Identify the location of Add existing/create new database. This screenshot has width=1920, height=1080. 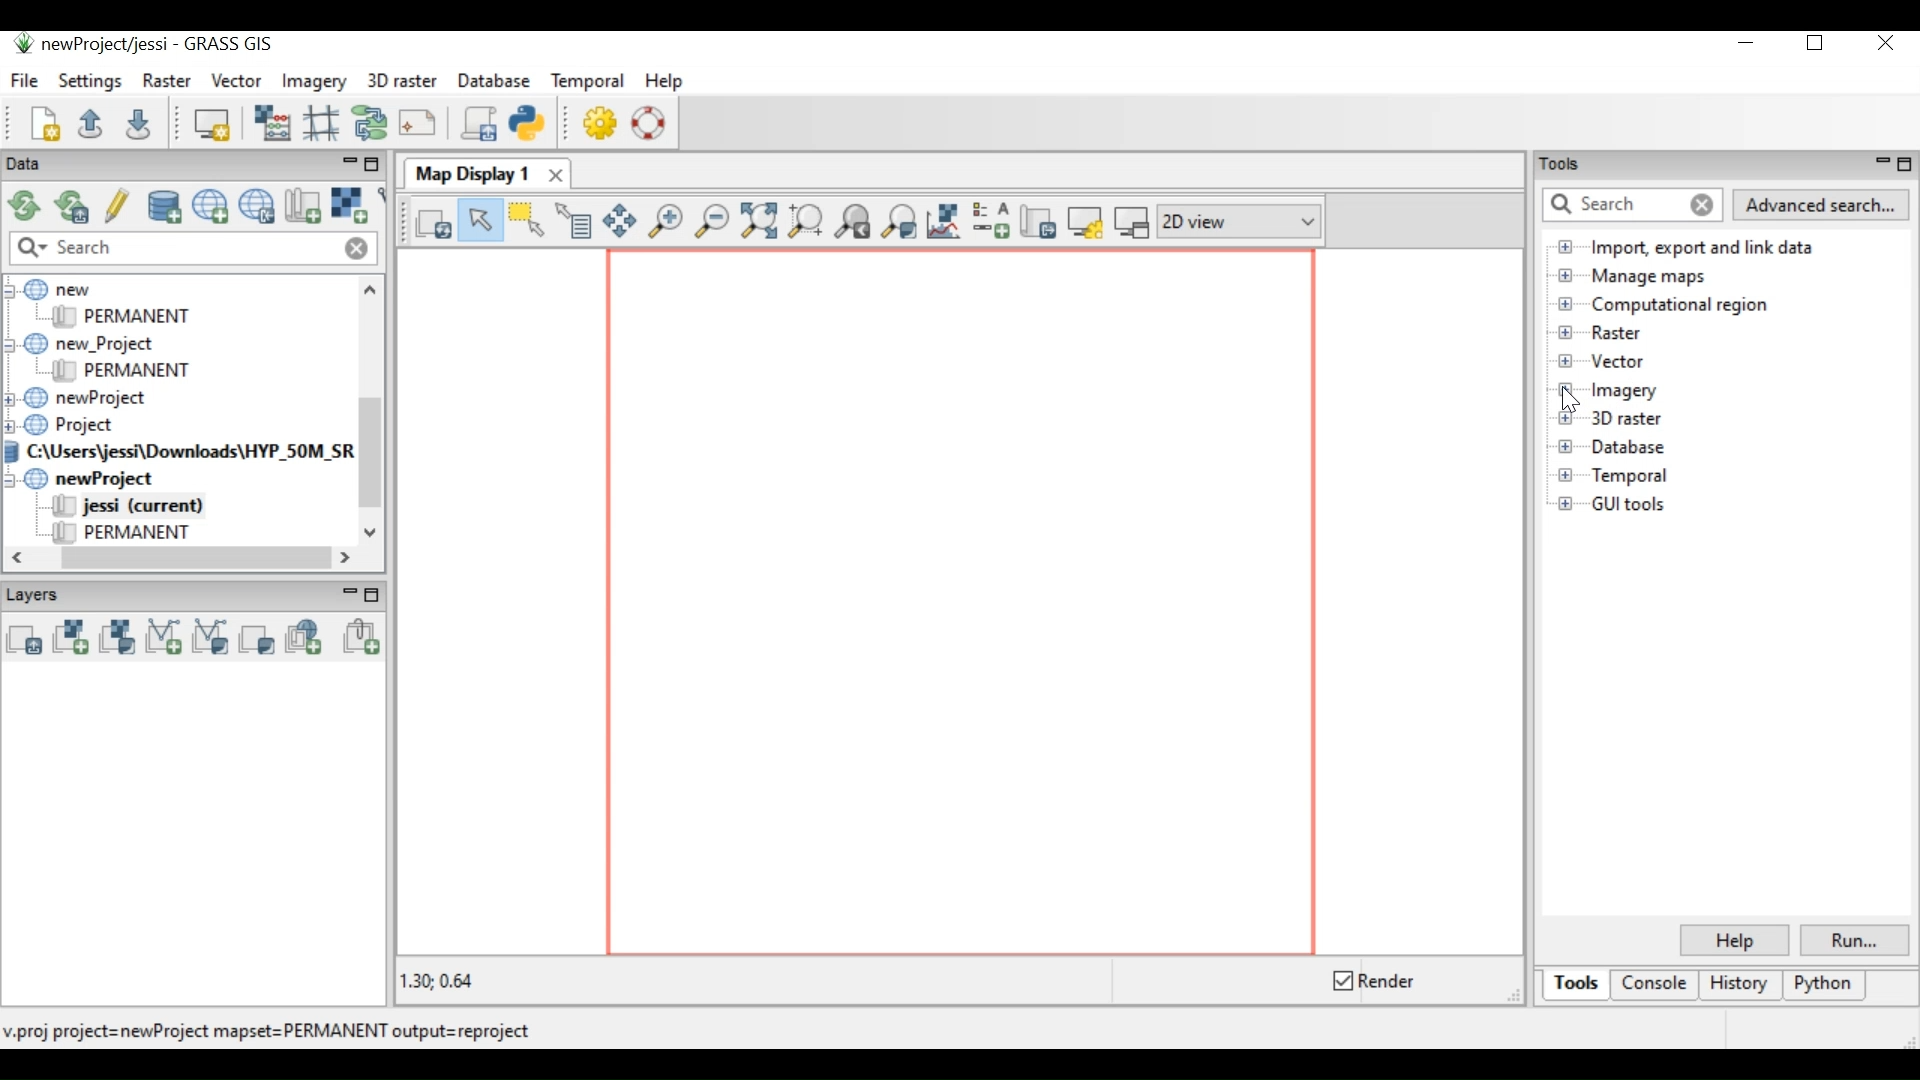
(165, 207).